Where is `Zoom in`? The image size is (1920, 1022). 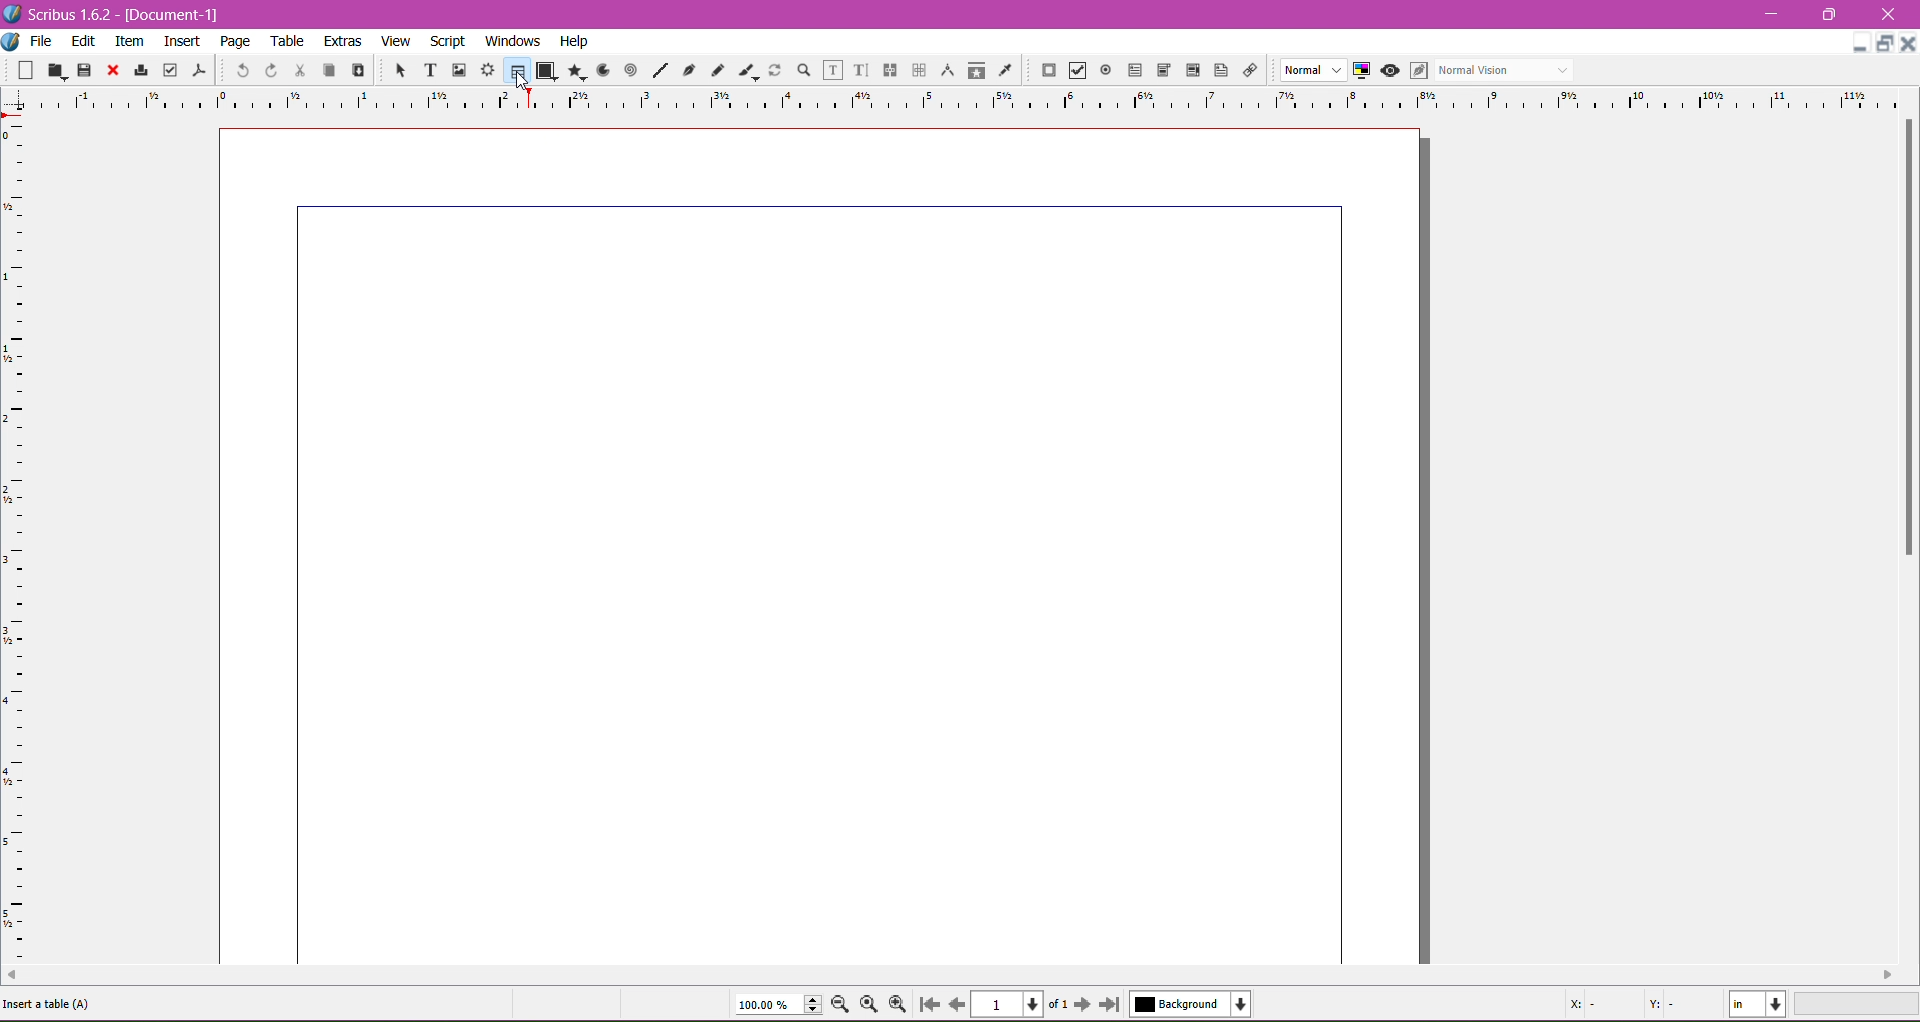
Zoom in is located at coordinates (899, 1004).